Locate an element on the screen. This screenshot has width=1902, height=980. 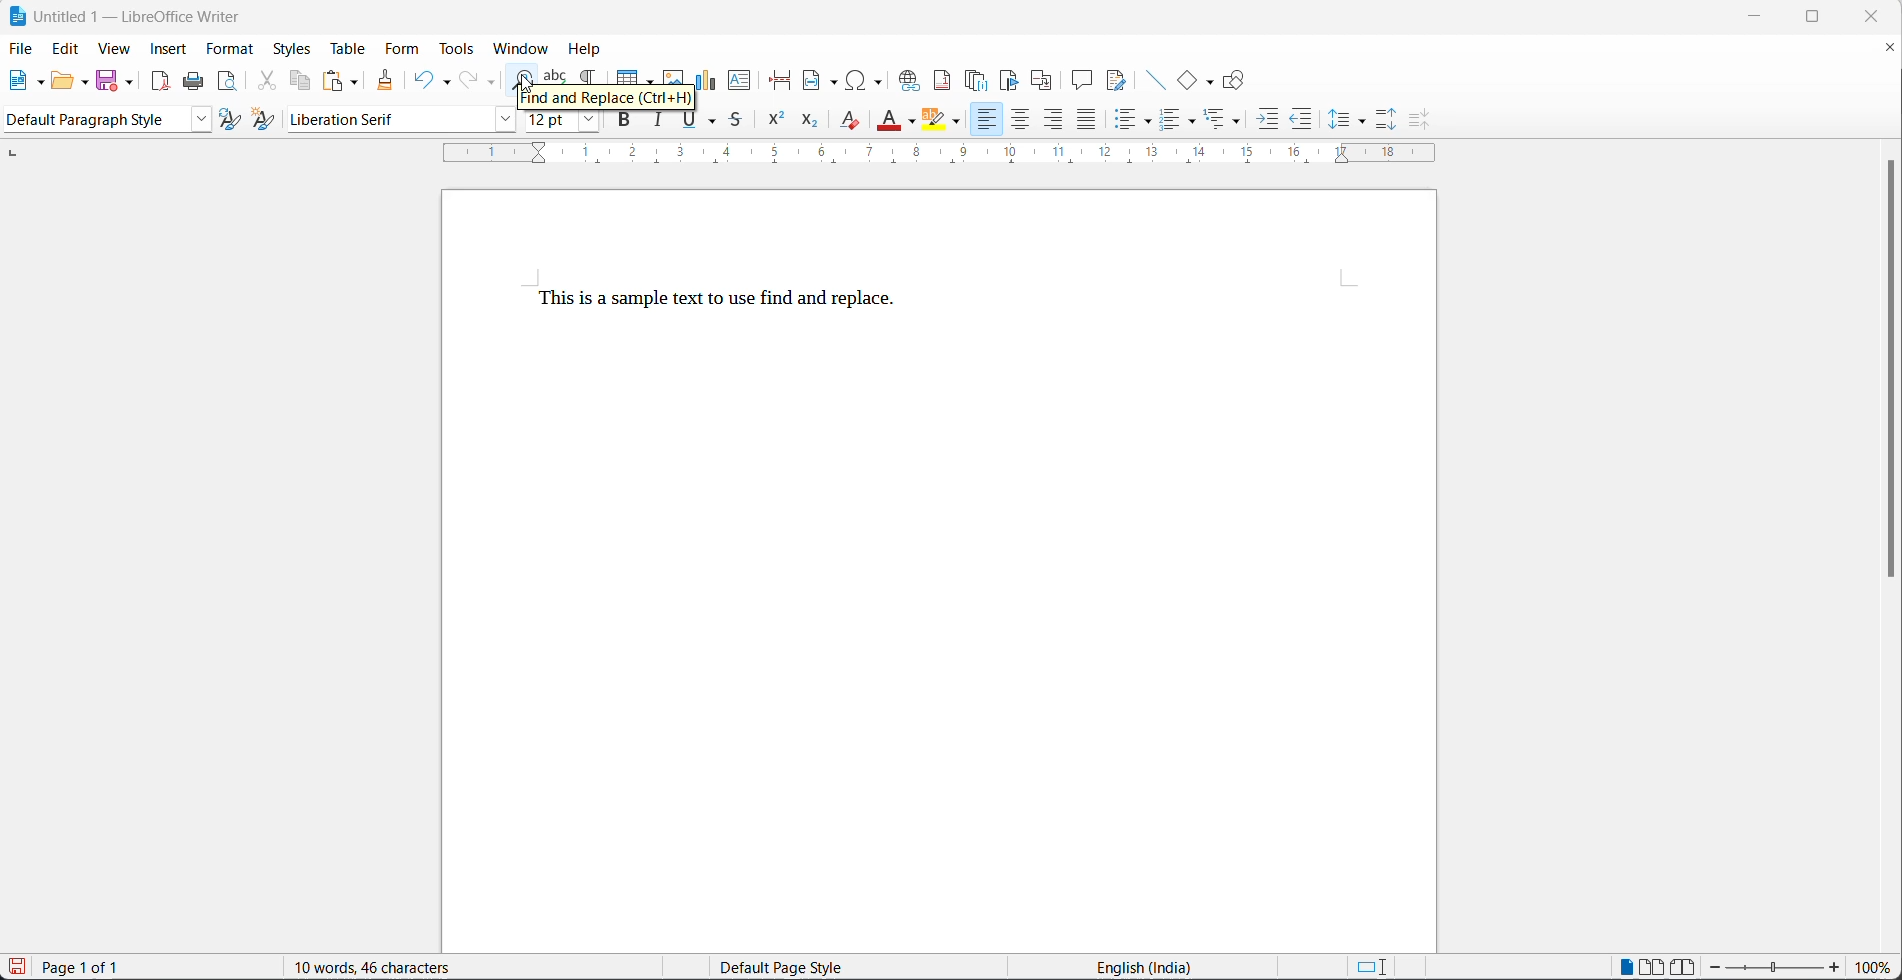
single page view is located at coordinates (1627, 965).